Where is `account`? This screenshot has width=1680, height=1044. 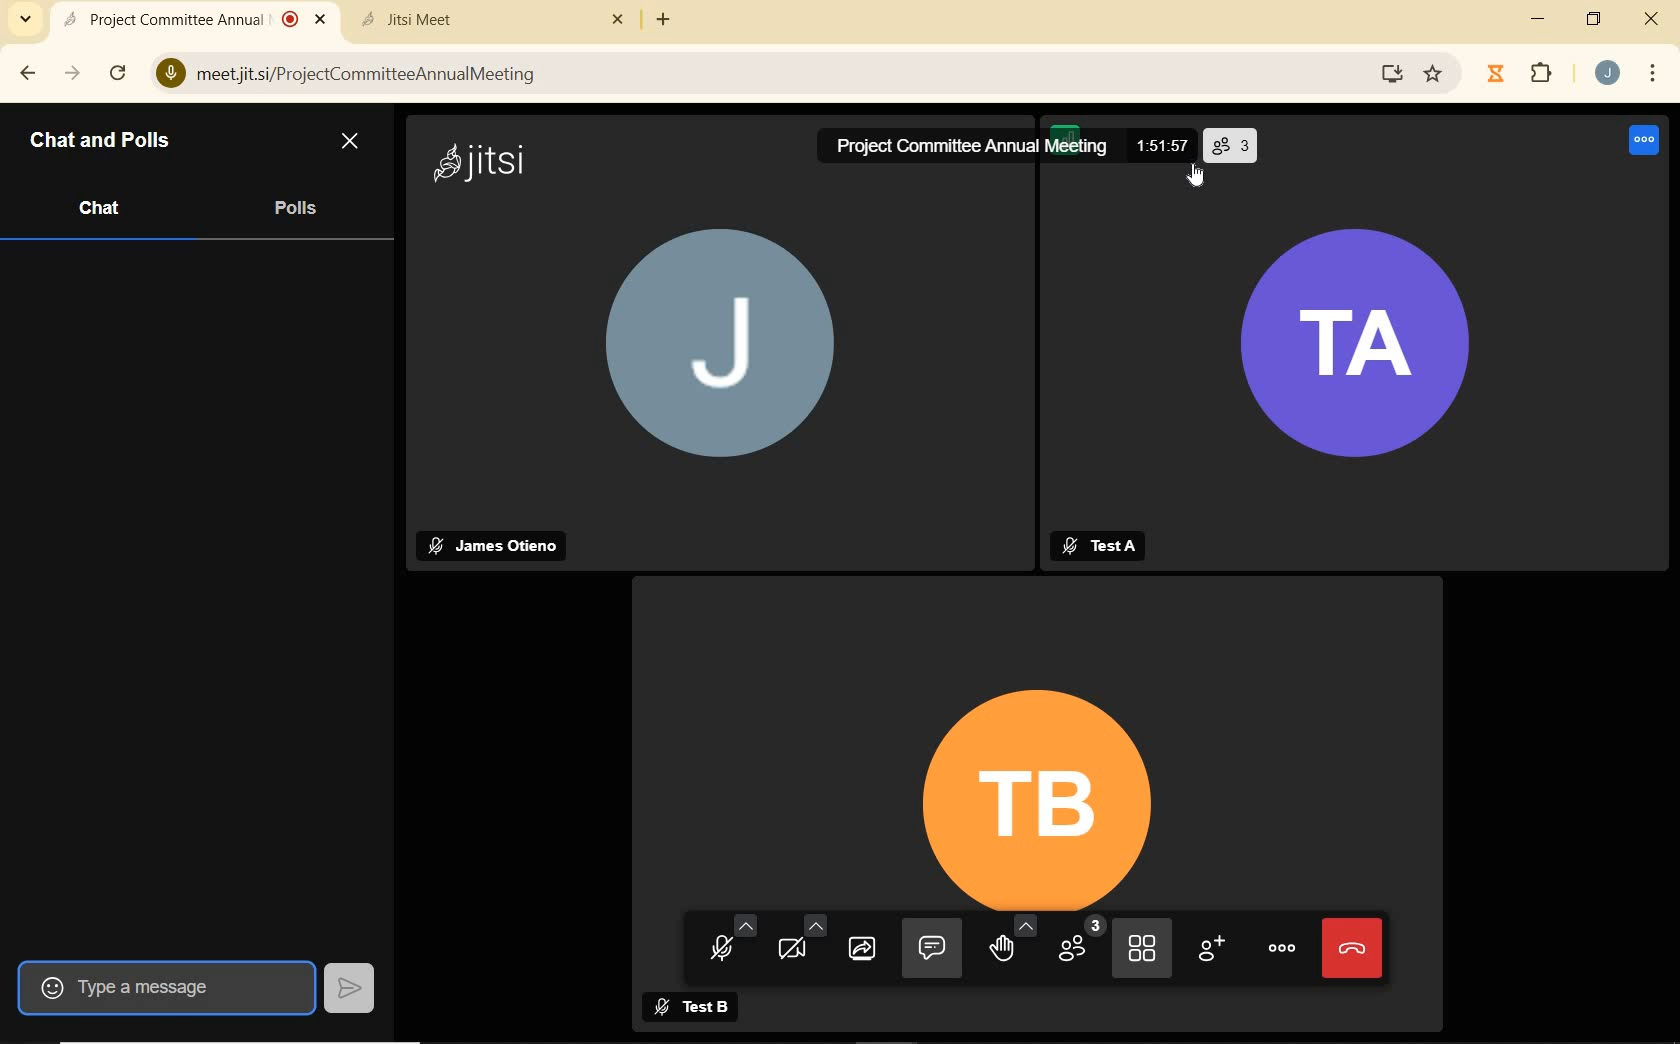 account is located at coordinates (1603, 73).